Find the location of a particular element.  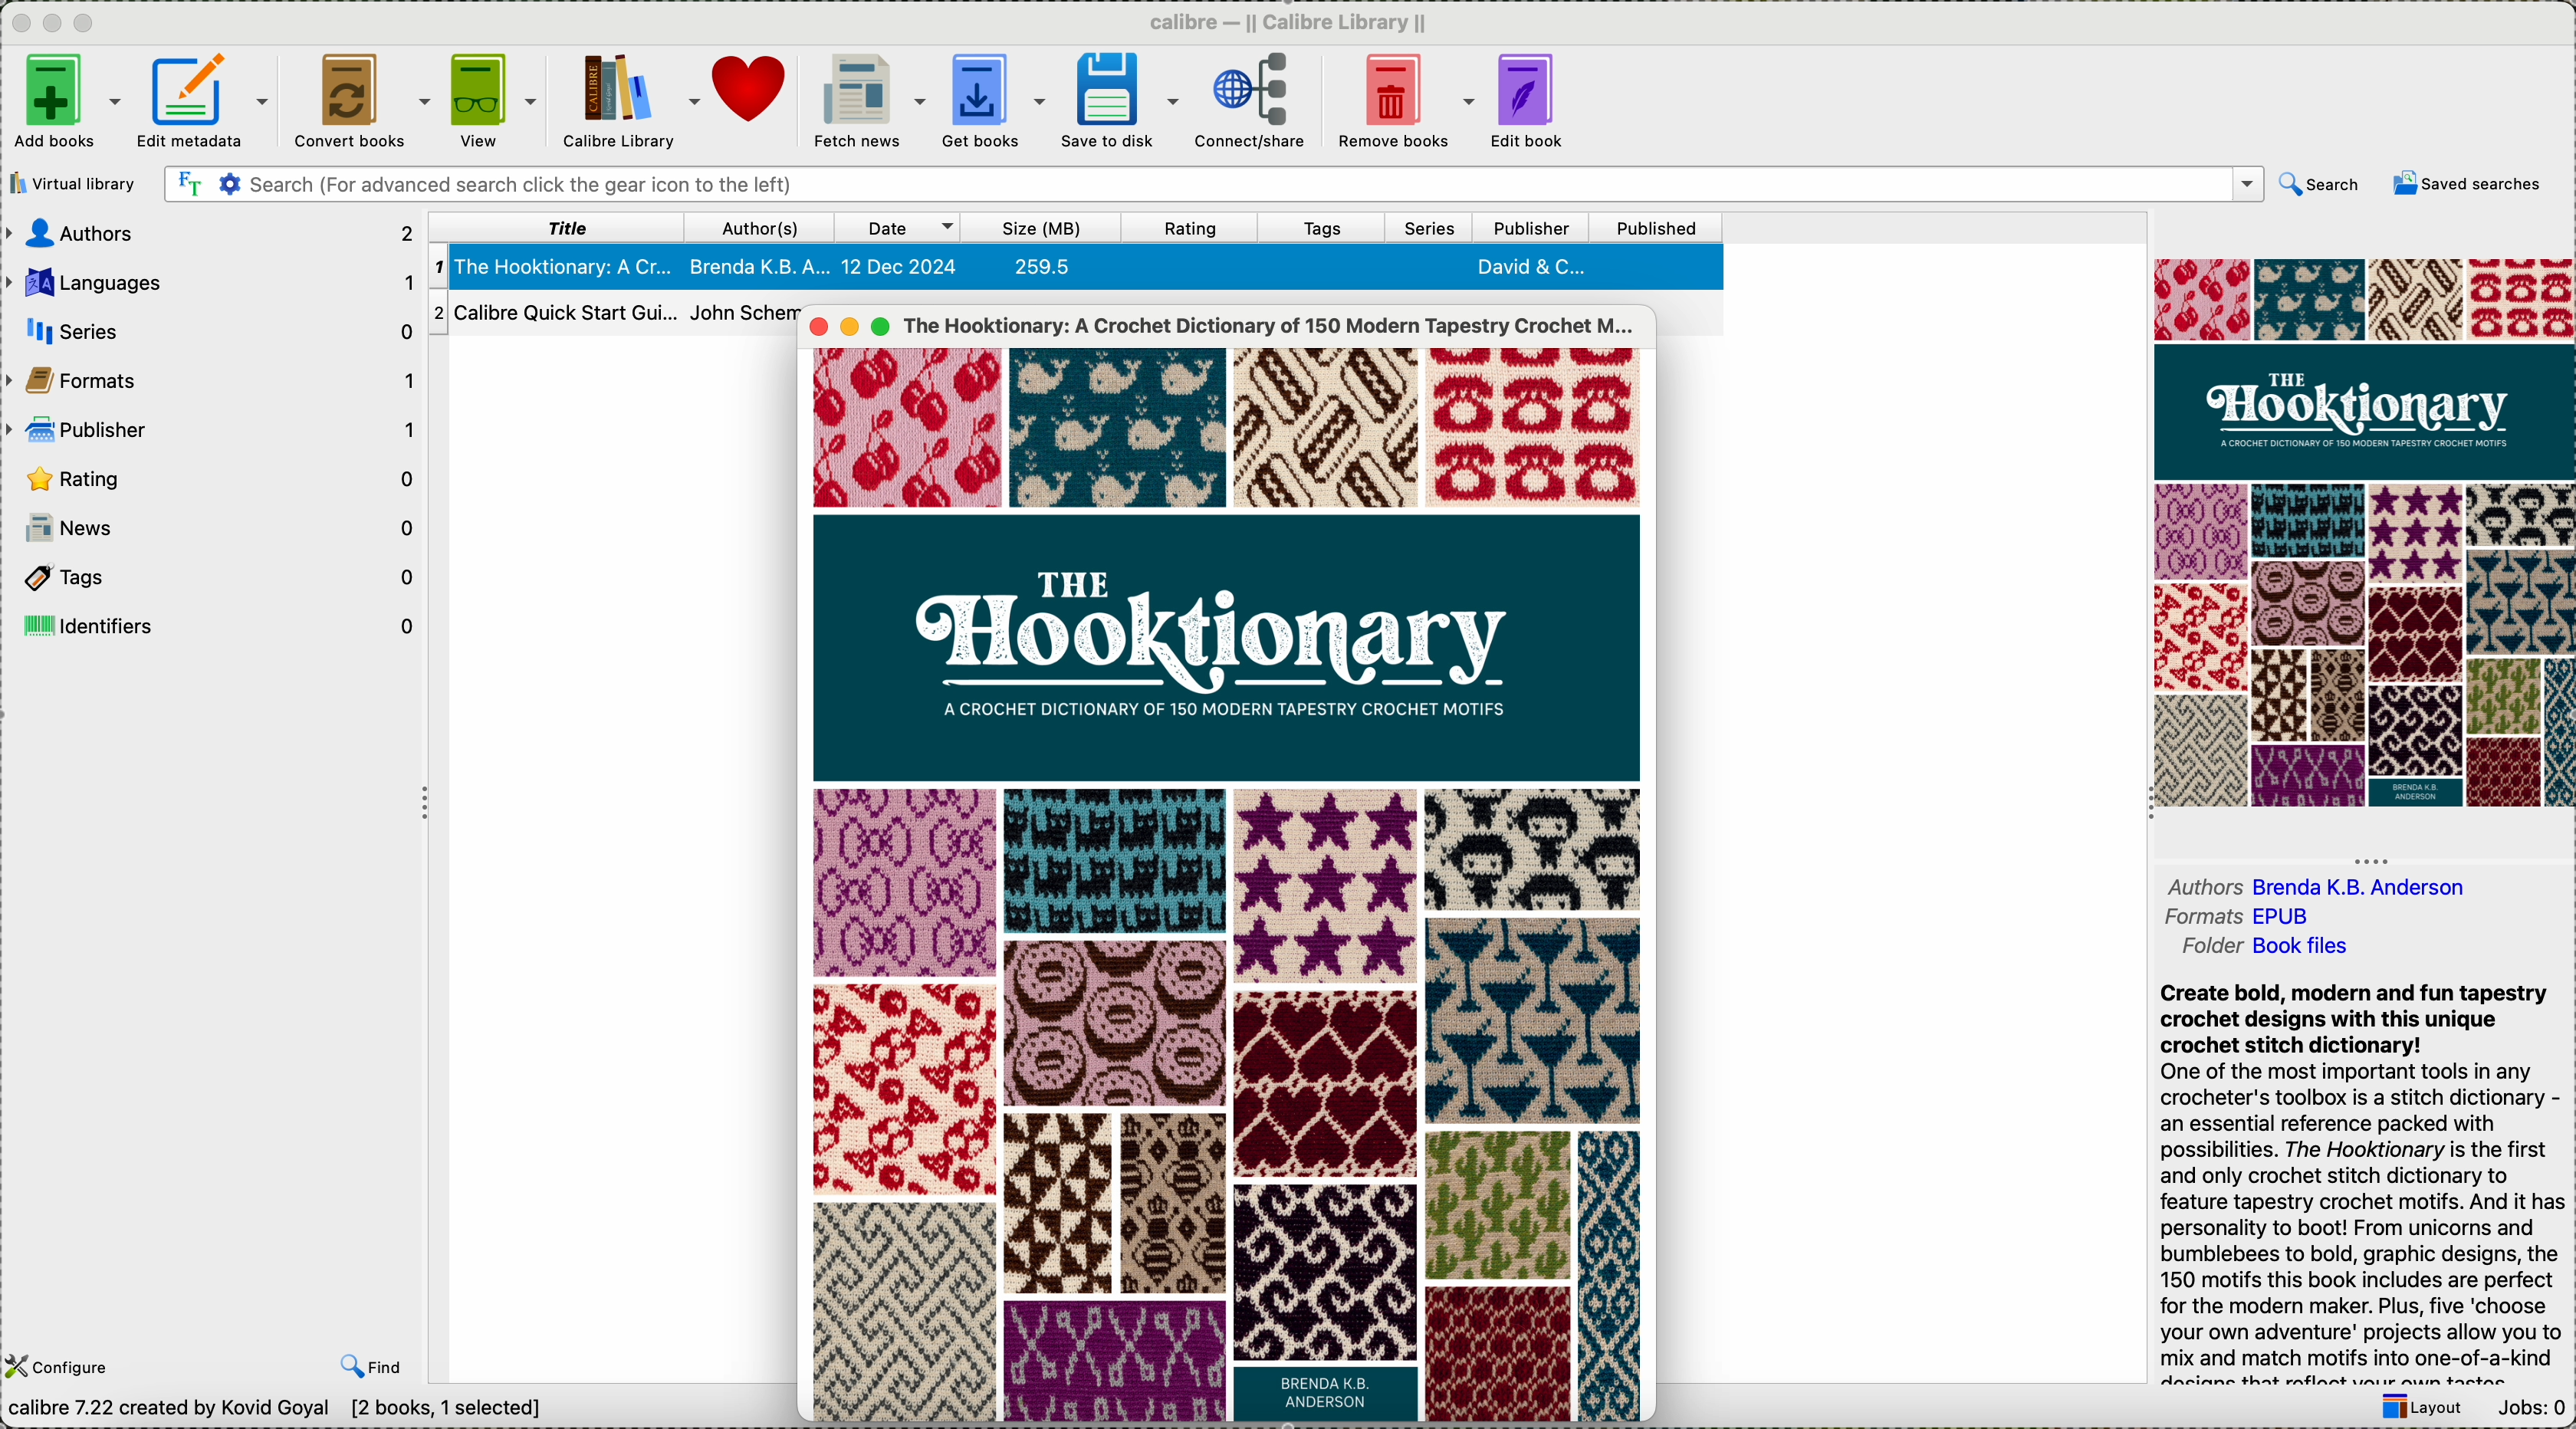

authors is located at coordinates (2318, 878).